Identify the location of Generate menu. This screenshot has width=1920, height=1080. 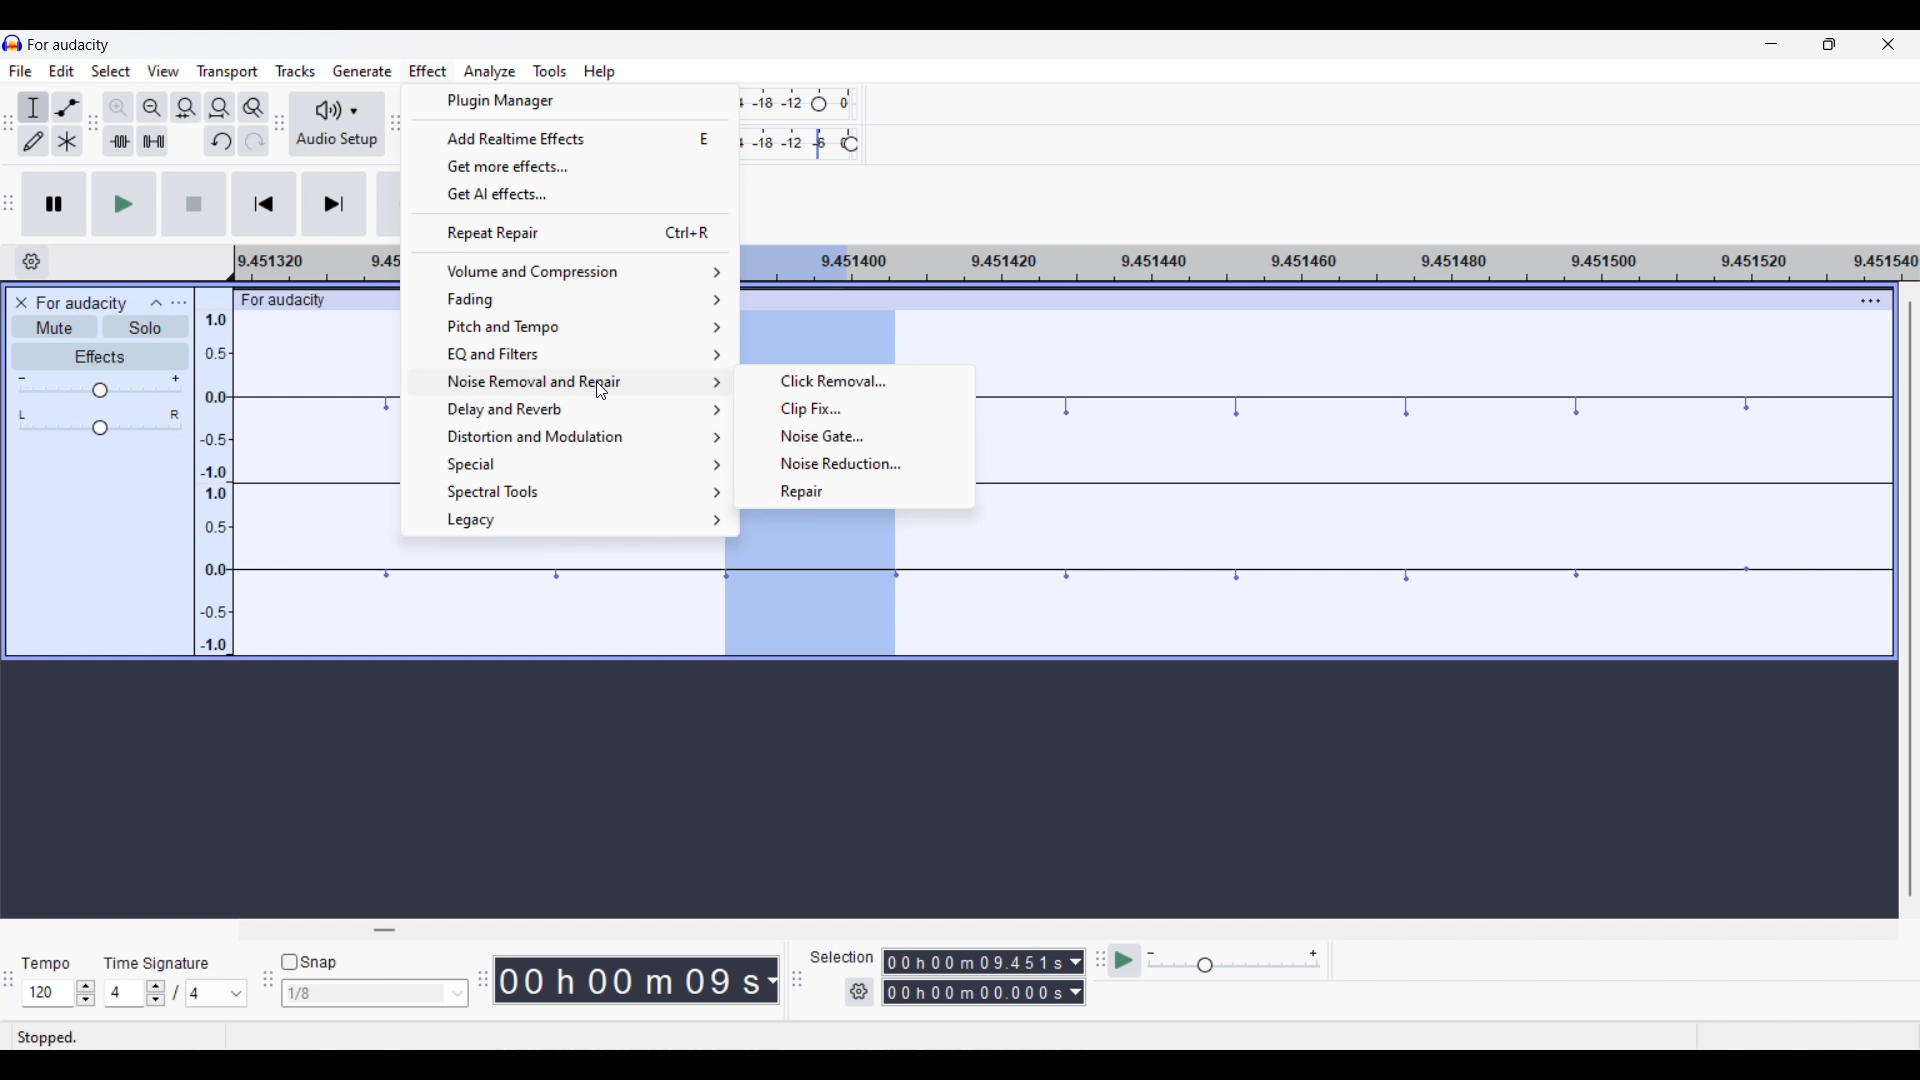
(362, 70).